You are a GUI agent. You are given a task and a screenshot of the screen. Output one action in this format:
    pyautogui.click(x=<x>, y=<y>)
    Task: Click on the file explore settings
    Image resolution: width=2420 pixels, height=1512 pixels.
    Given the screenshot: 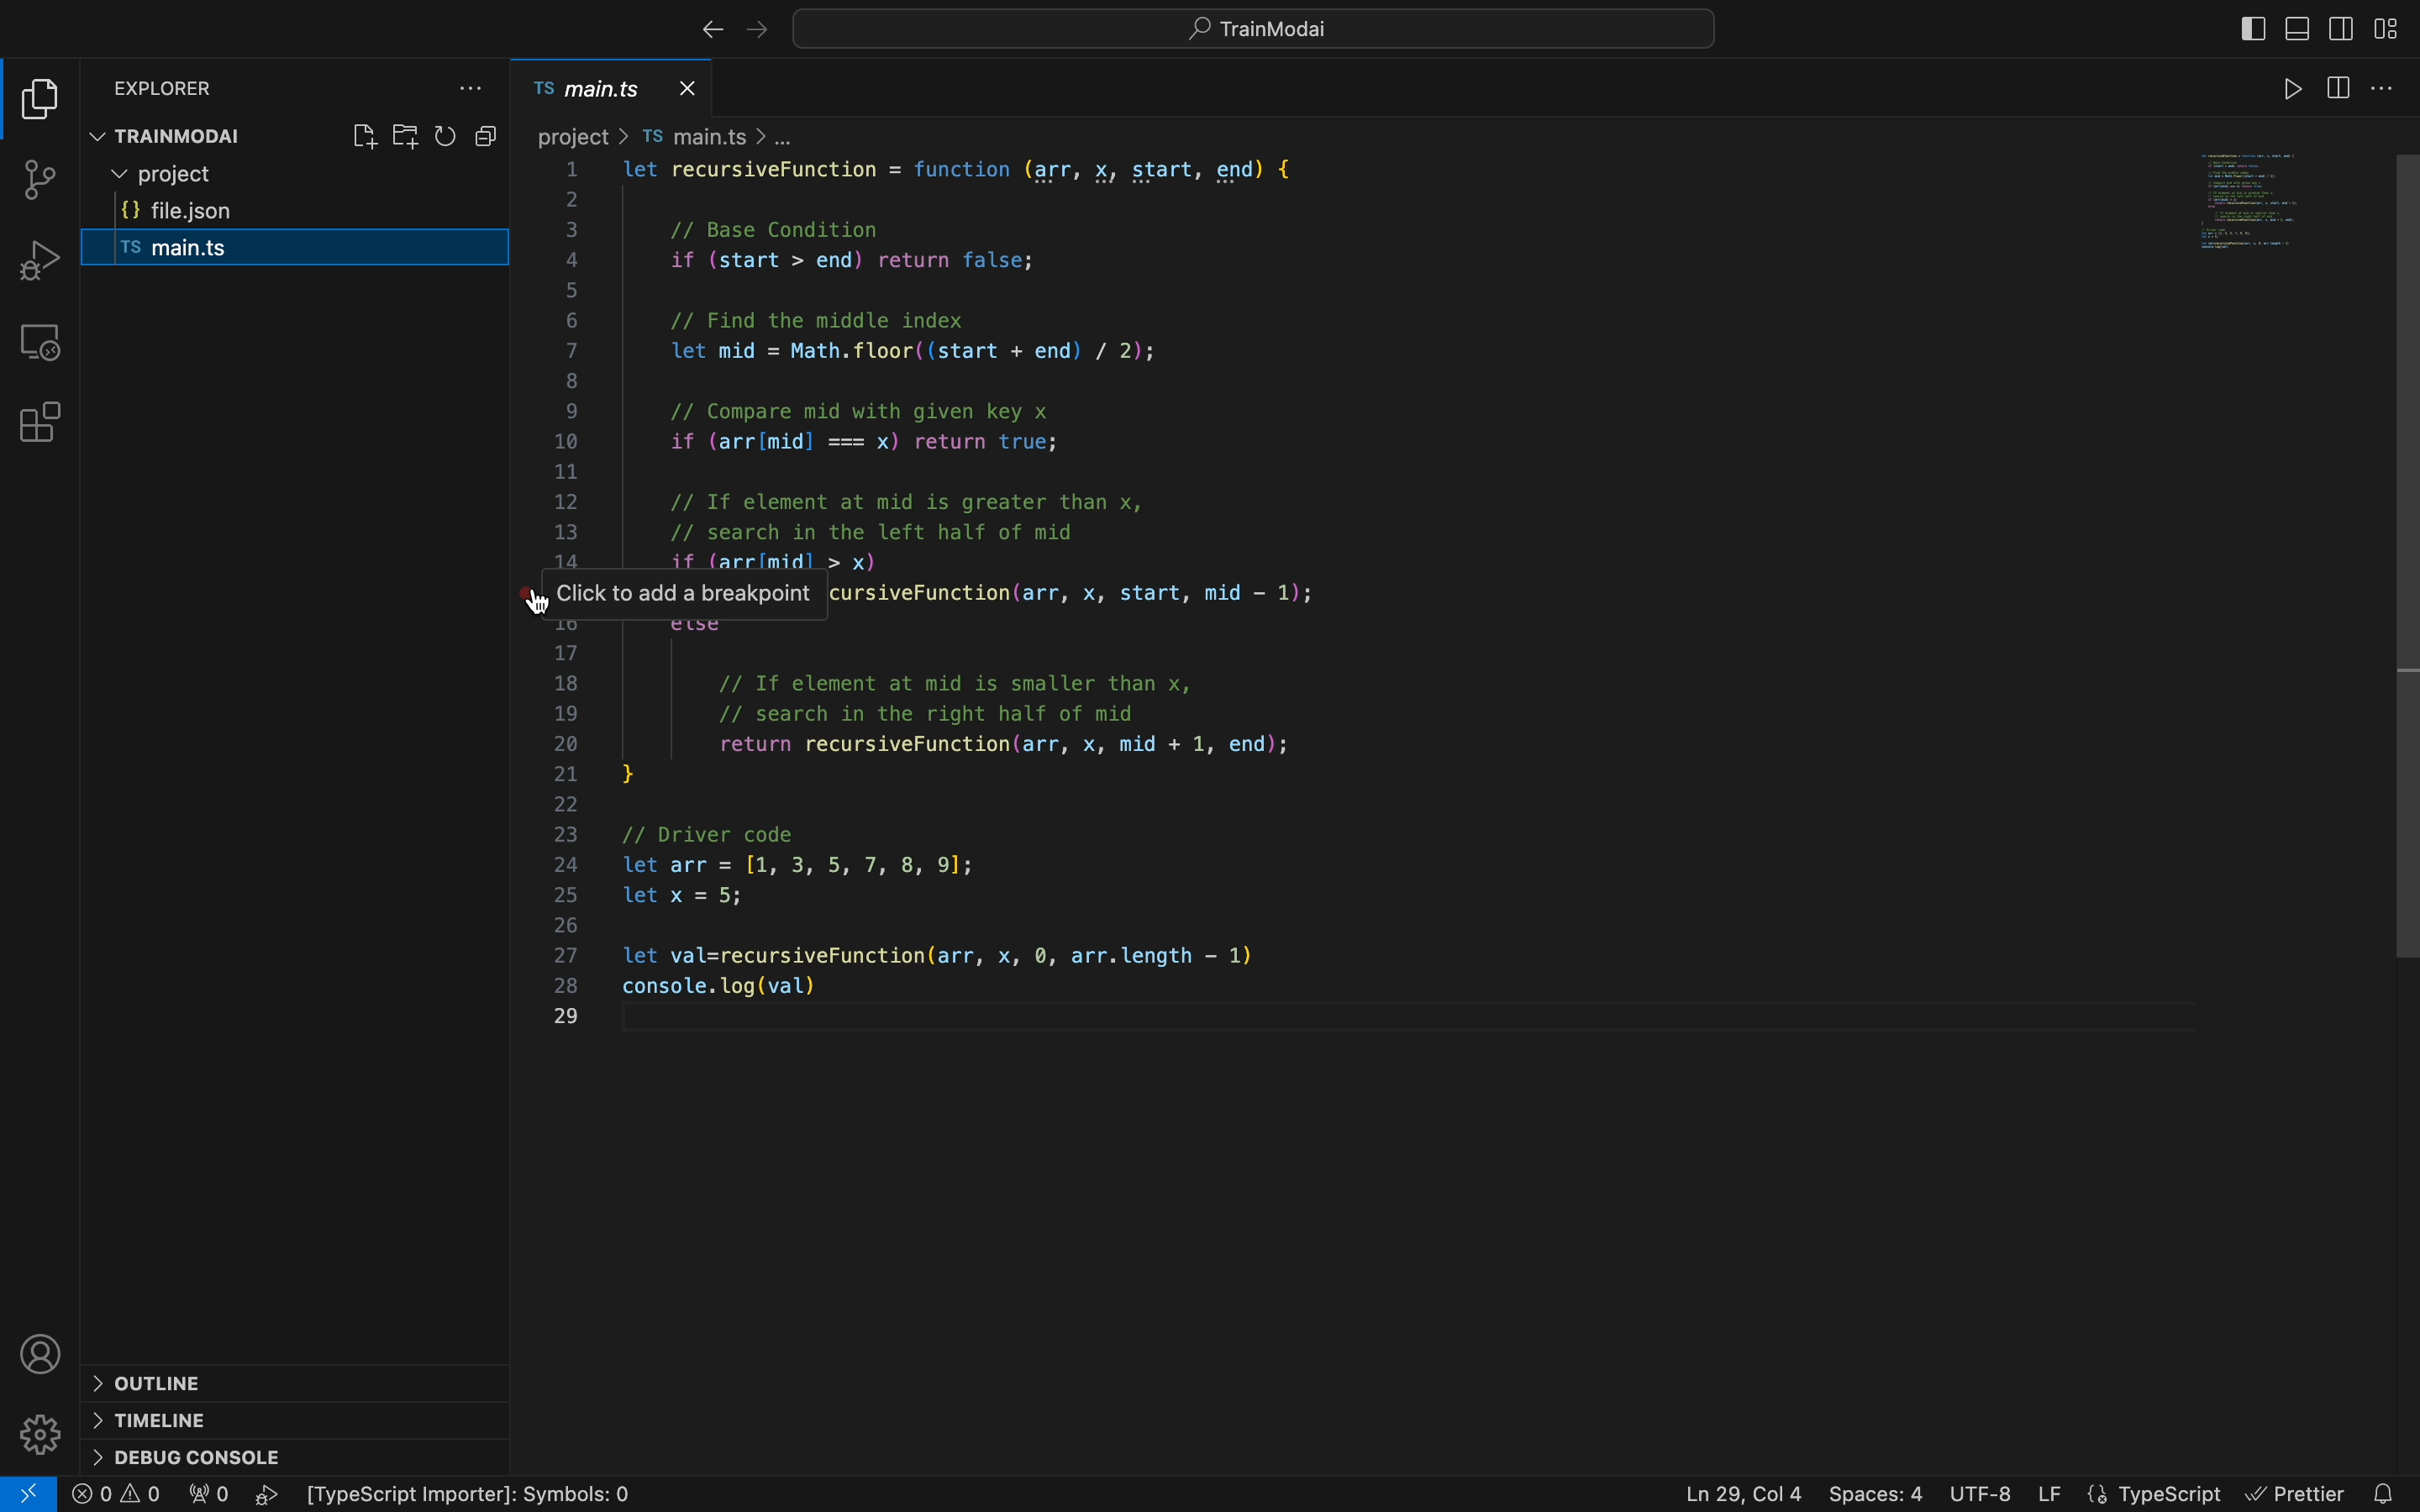 What is the action you would take?
    pyautogui.click(x=474, y=92)
    